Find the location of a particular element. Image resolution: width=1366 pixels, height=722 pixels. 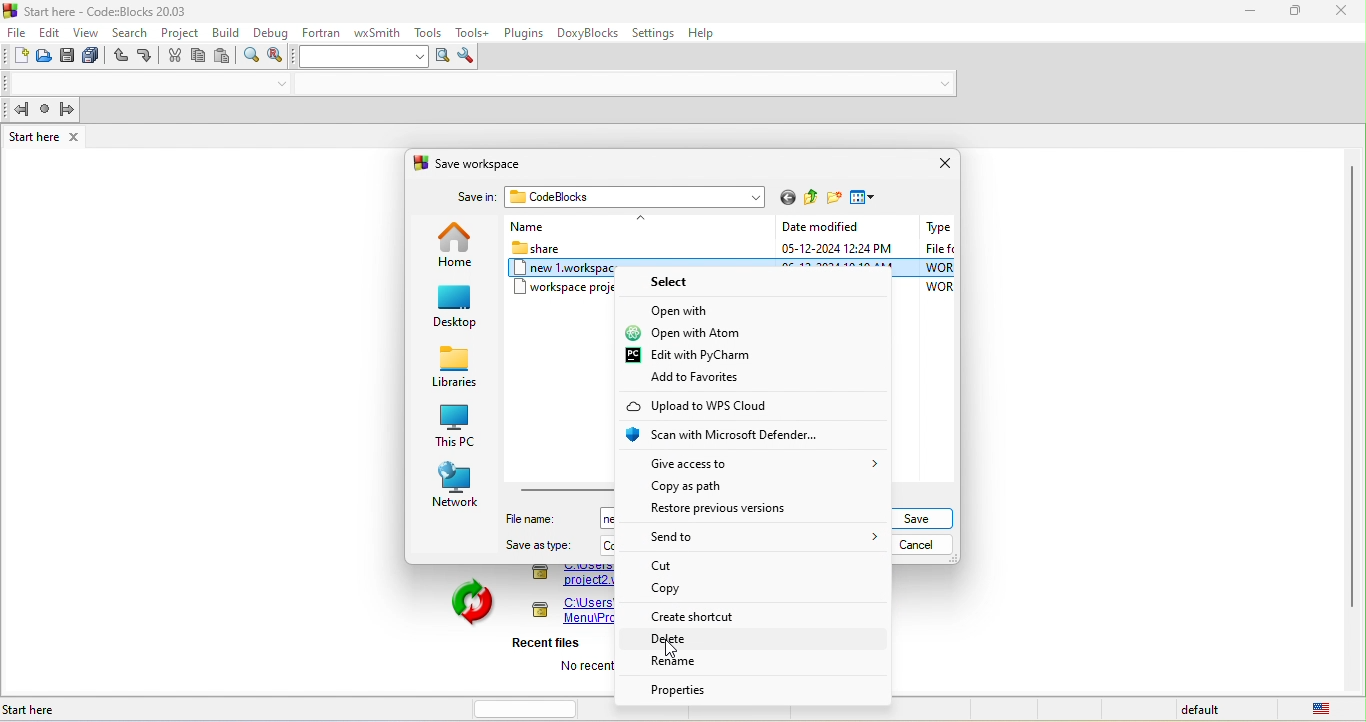

Code compiler is located at coordinates (482, 85).